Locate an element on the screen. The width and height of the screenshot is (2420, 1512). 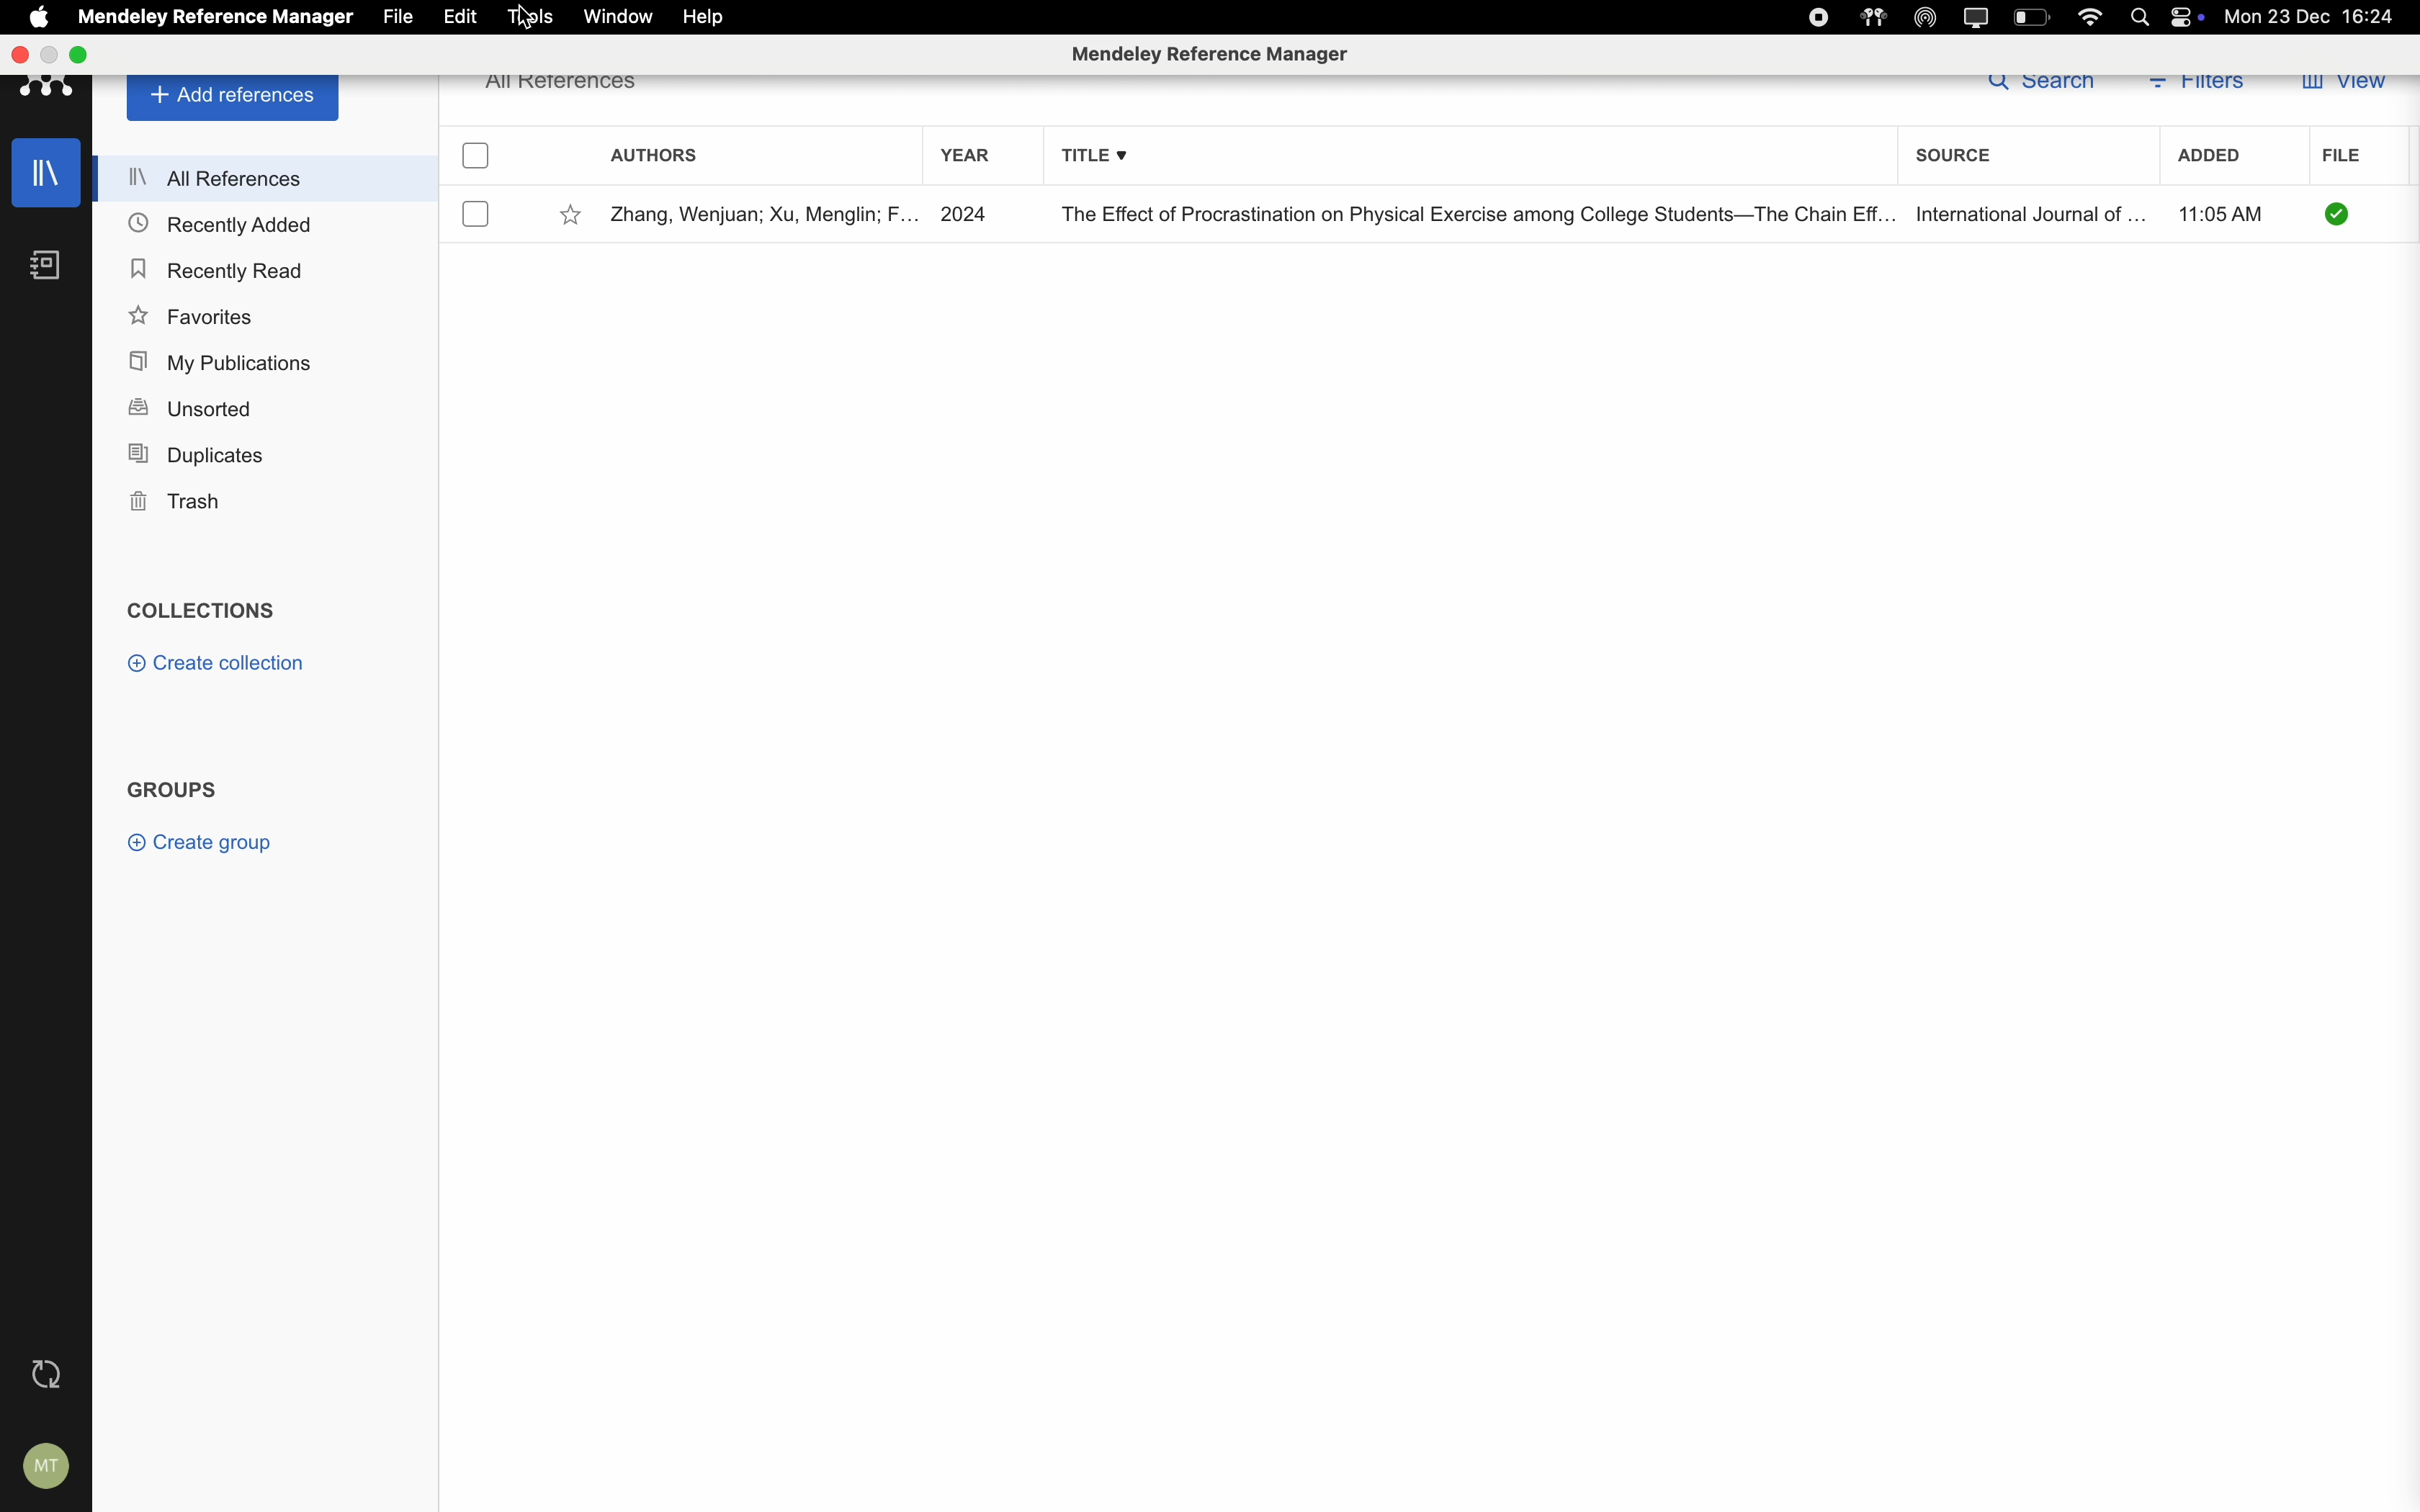
checkbox is located at coordinates (481, 156).